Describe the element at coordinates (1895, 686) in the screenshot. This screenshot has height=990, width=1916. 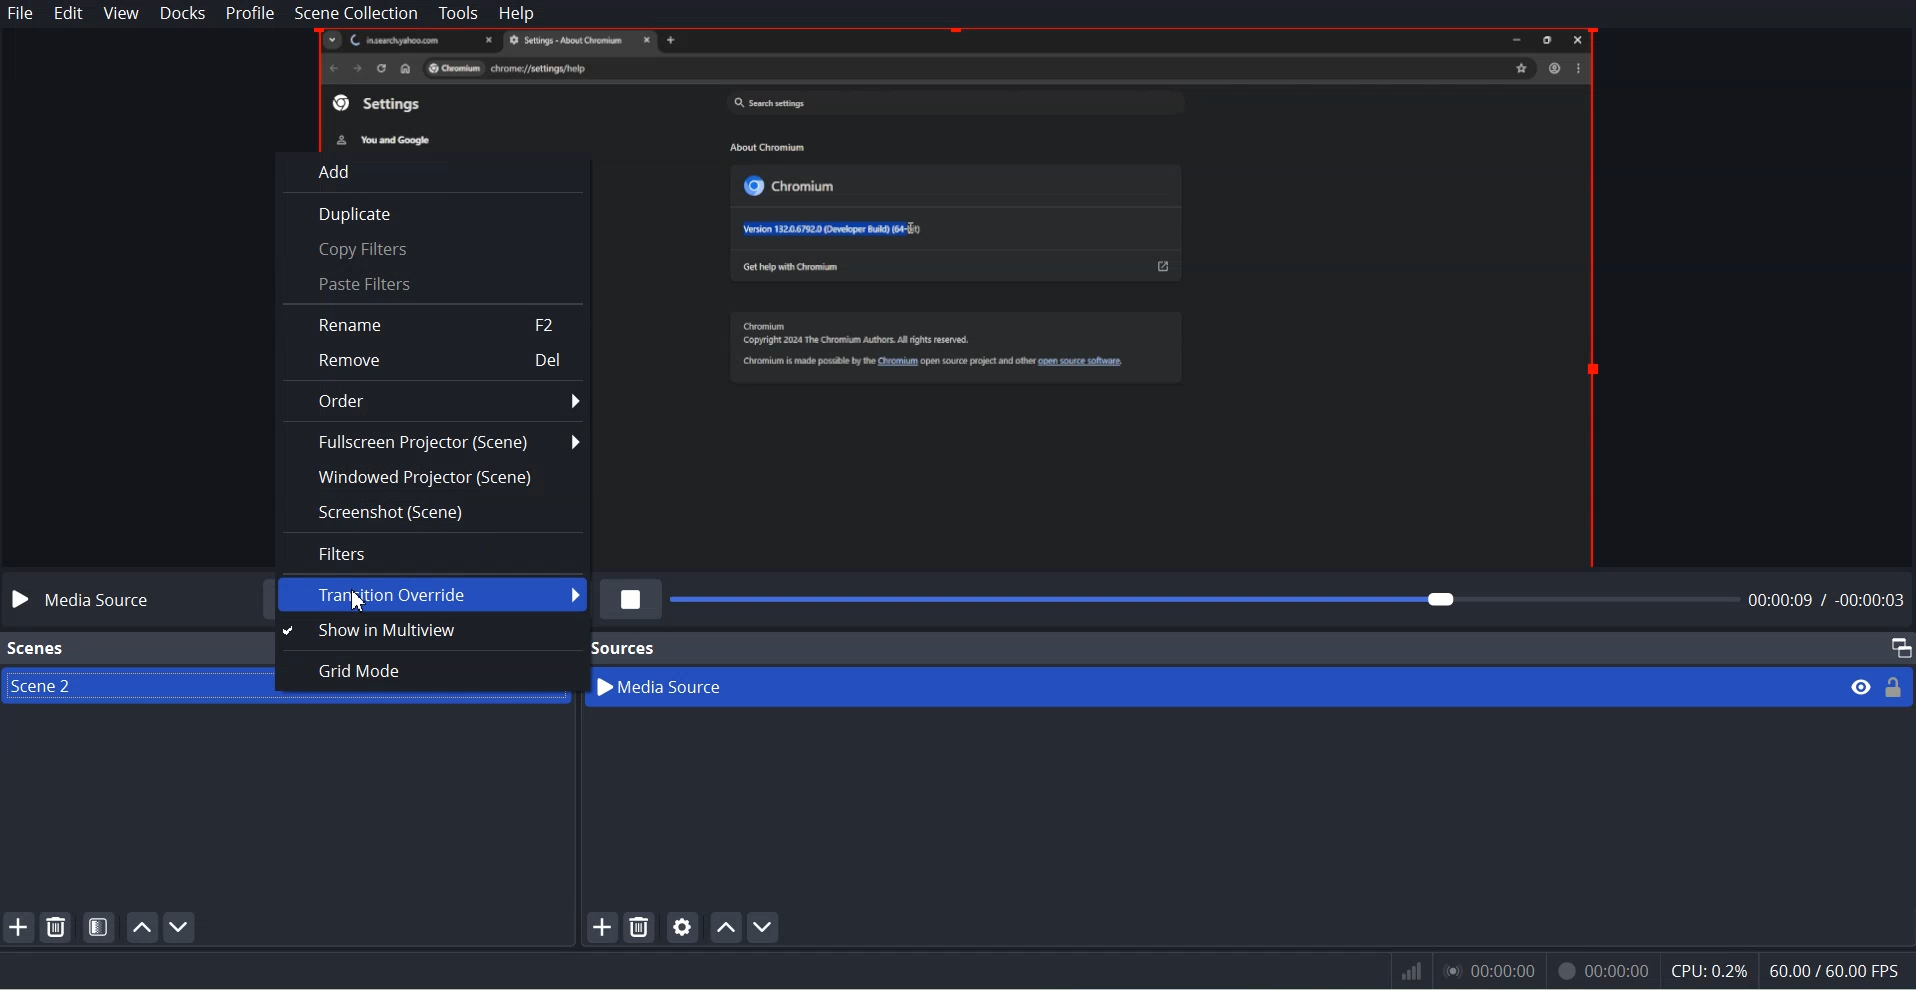
I see `Lock` at that location.